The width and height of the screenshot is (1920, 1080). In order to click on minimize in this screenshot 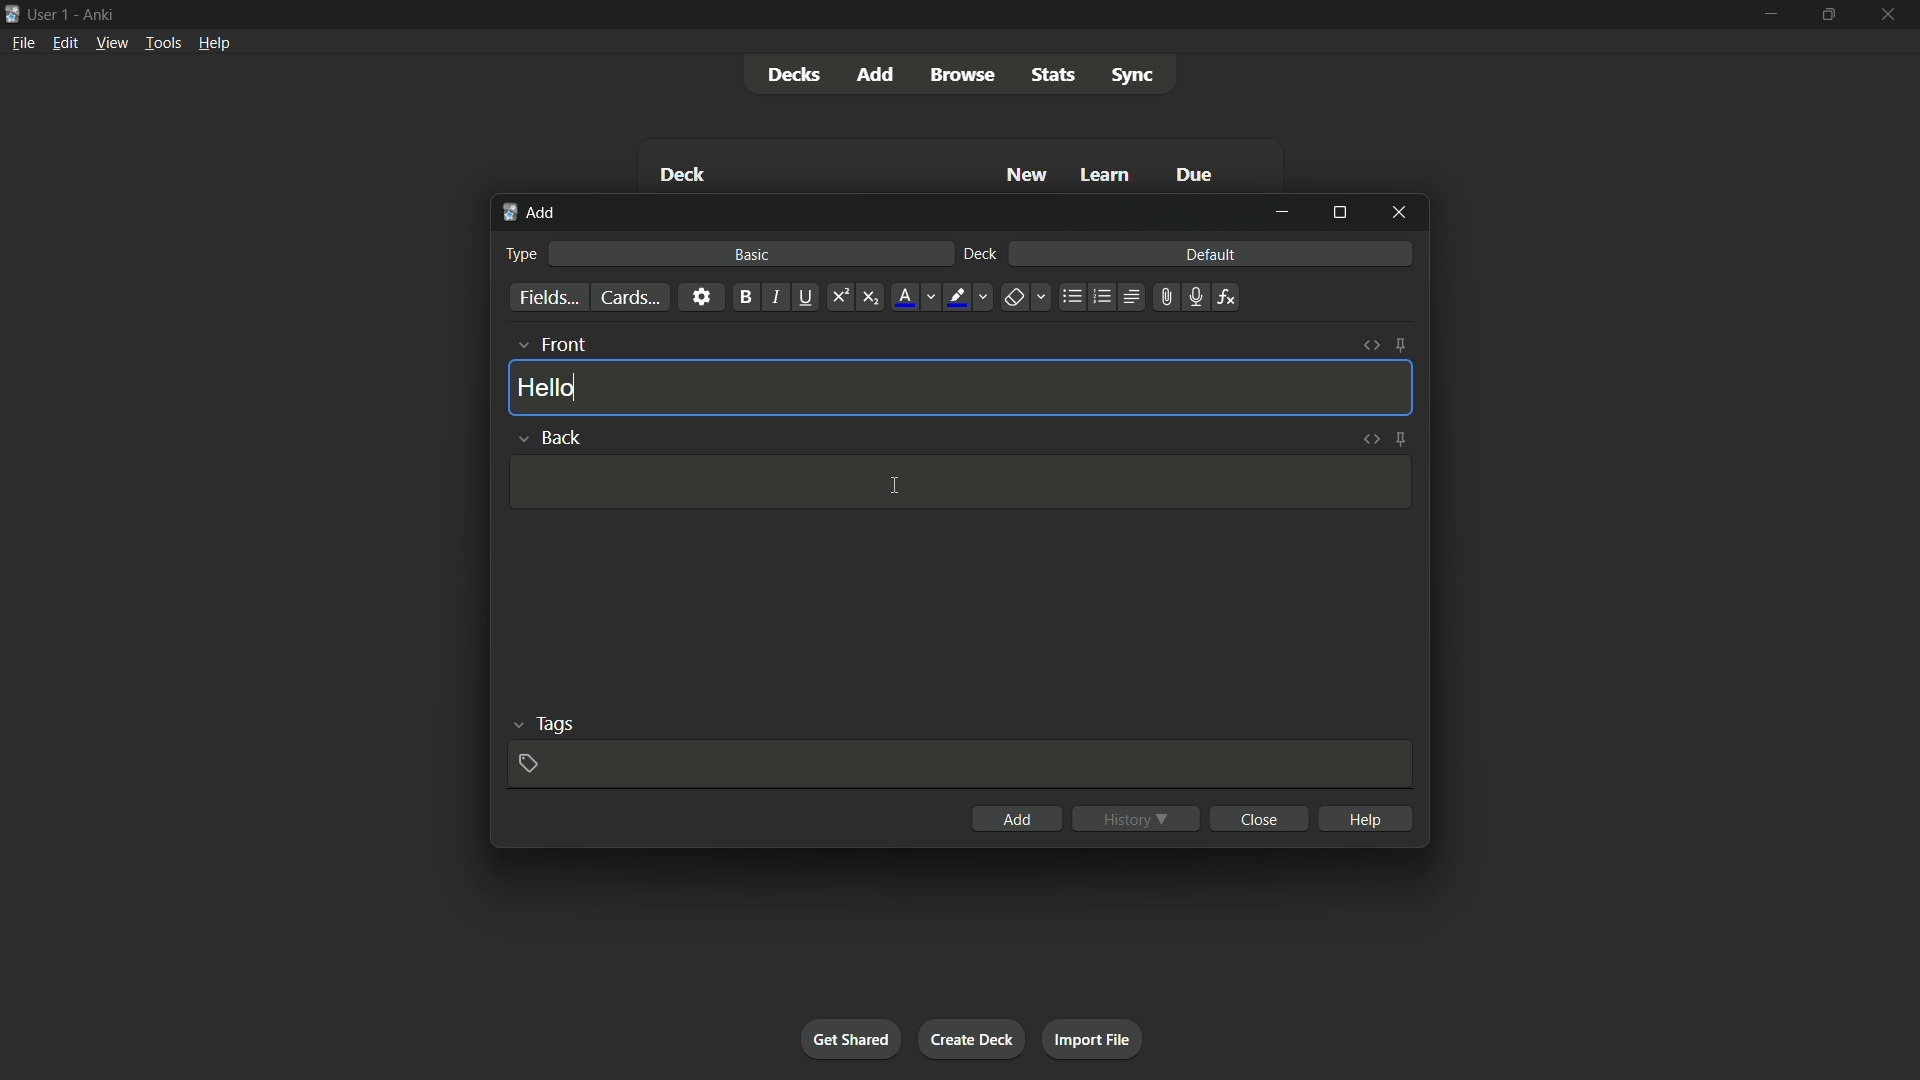, I will do `click(1282, 212)`.